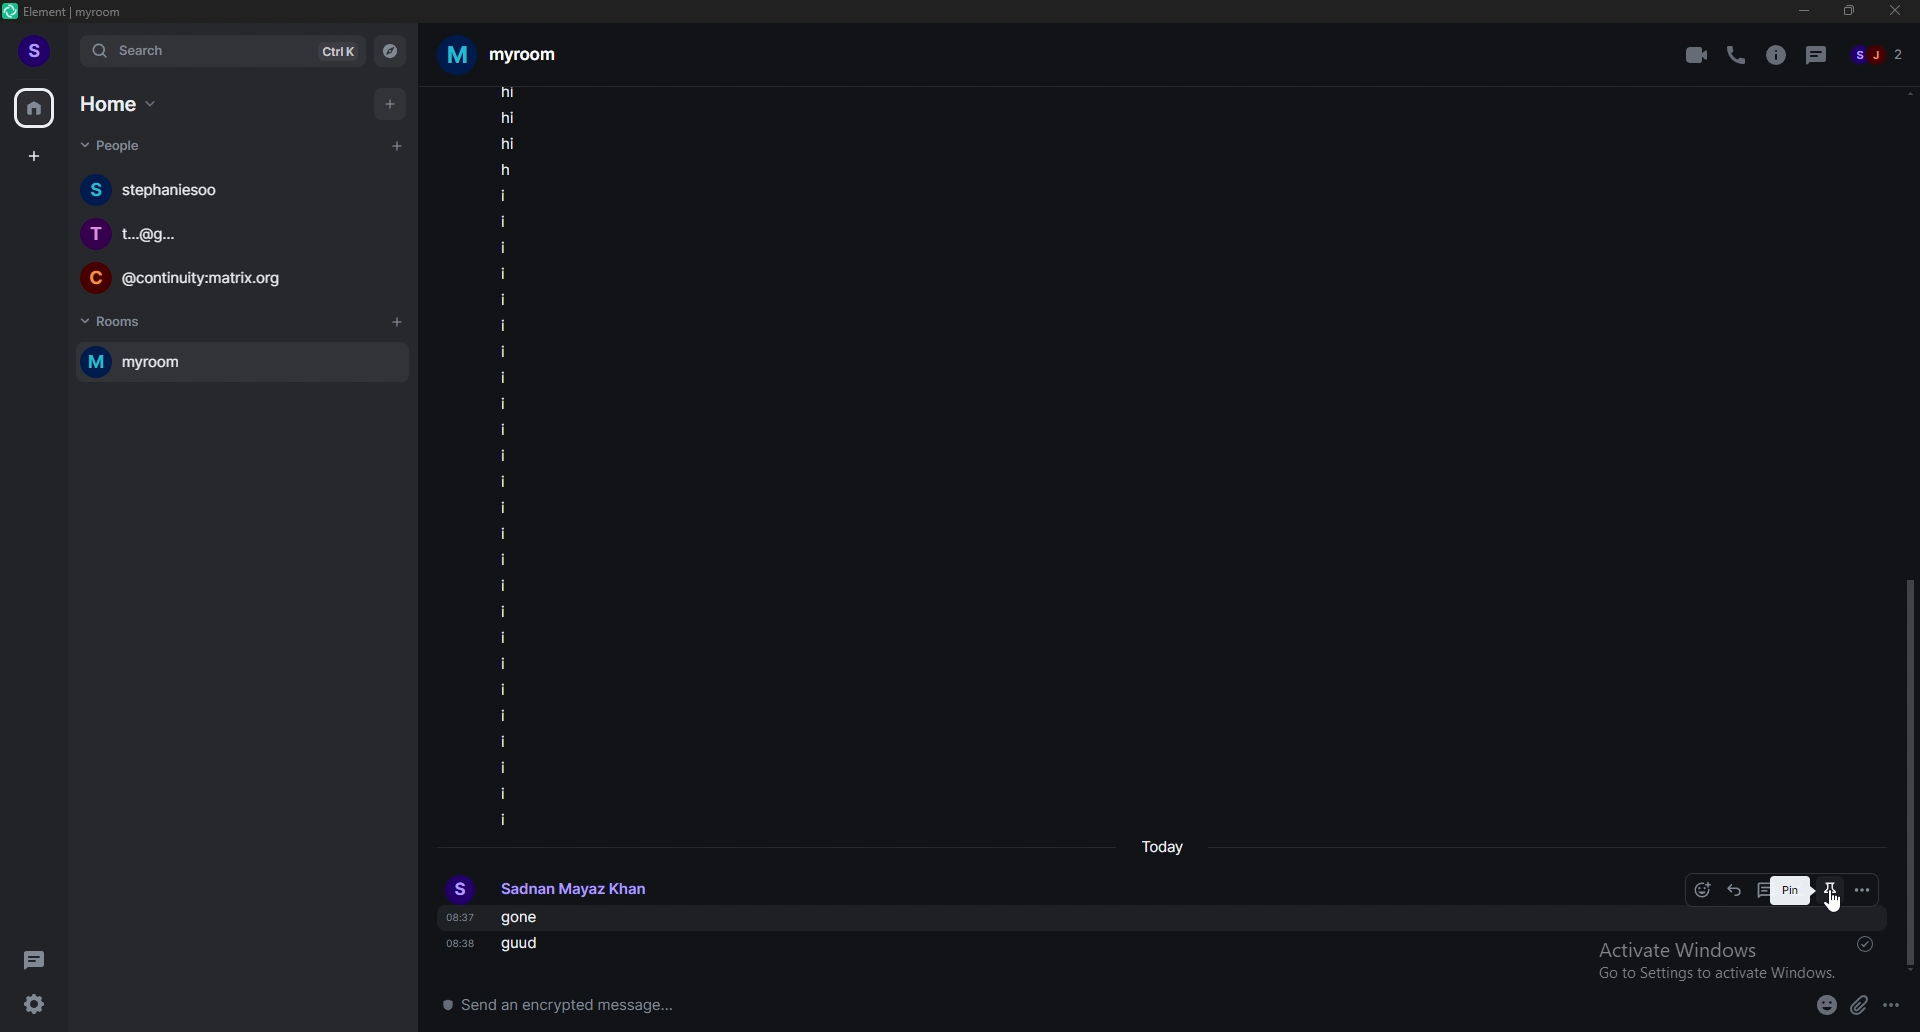 The image size is (1920, 1032). I want to click on search bar, so click(223, 51).